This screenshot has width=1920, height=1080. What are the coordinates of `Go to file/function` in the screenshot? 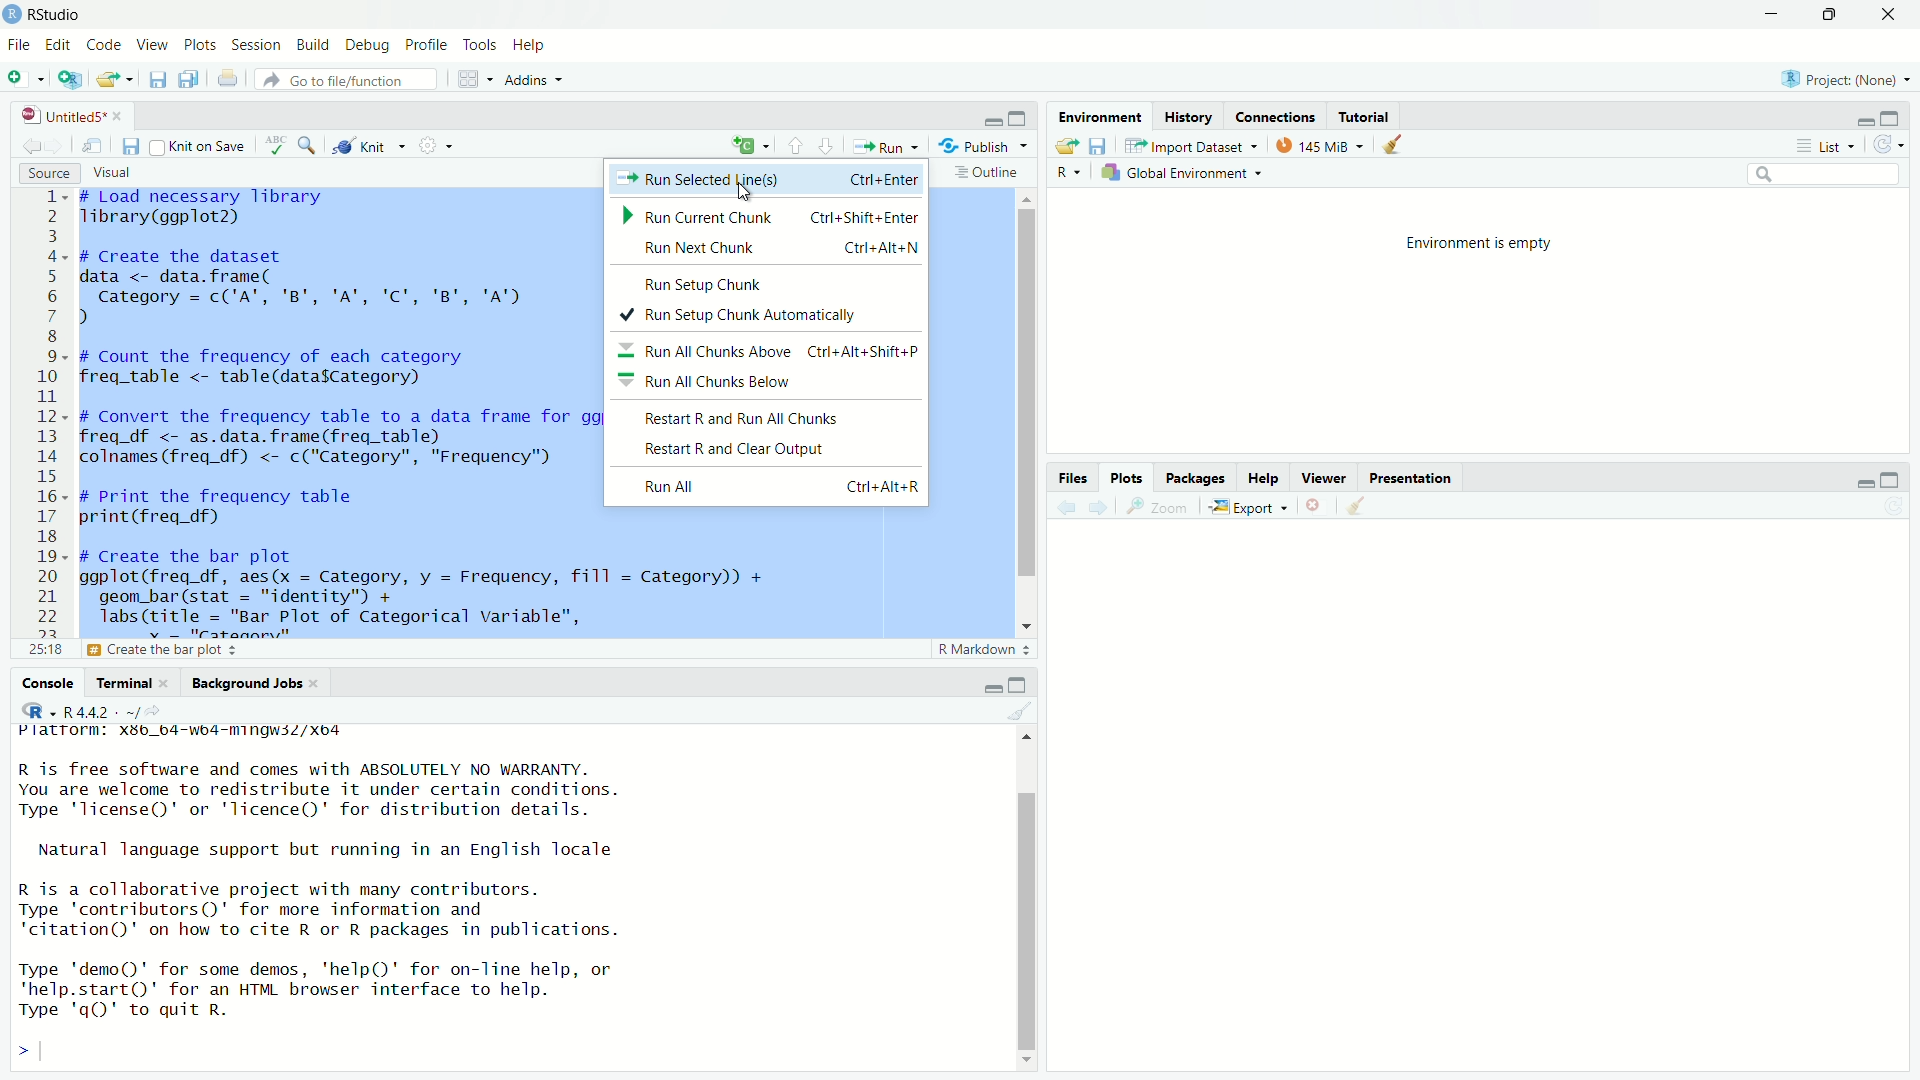 It's located at (351, 79).